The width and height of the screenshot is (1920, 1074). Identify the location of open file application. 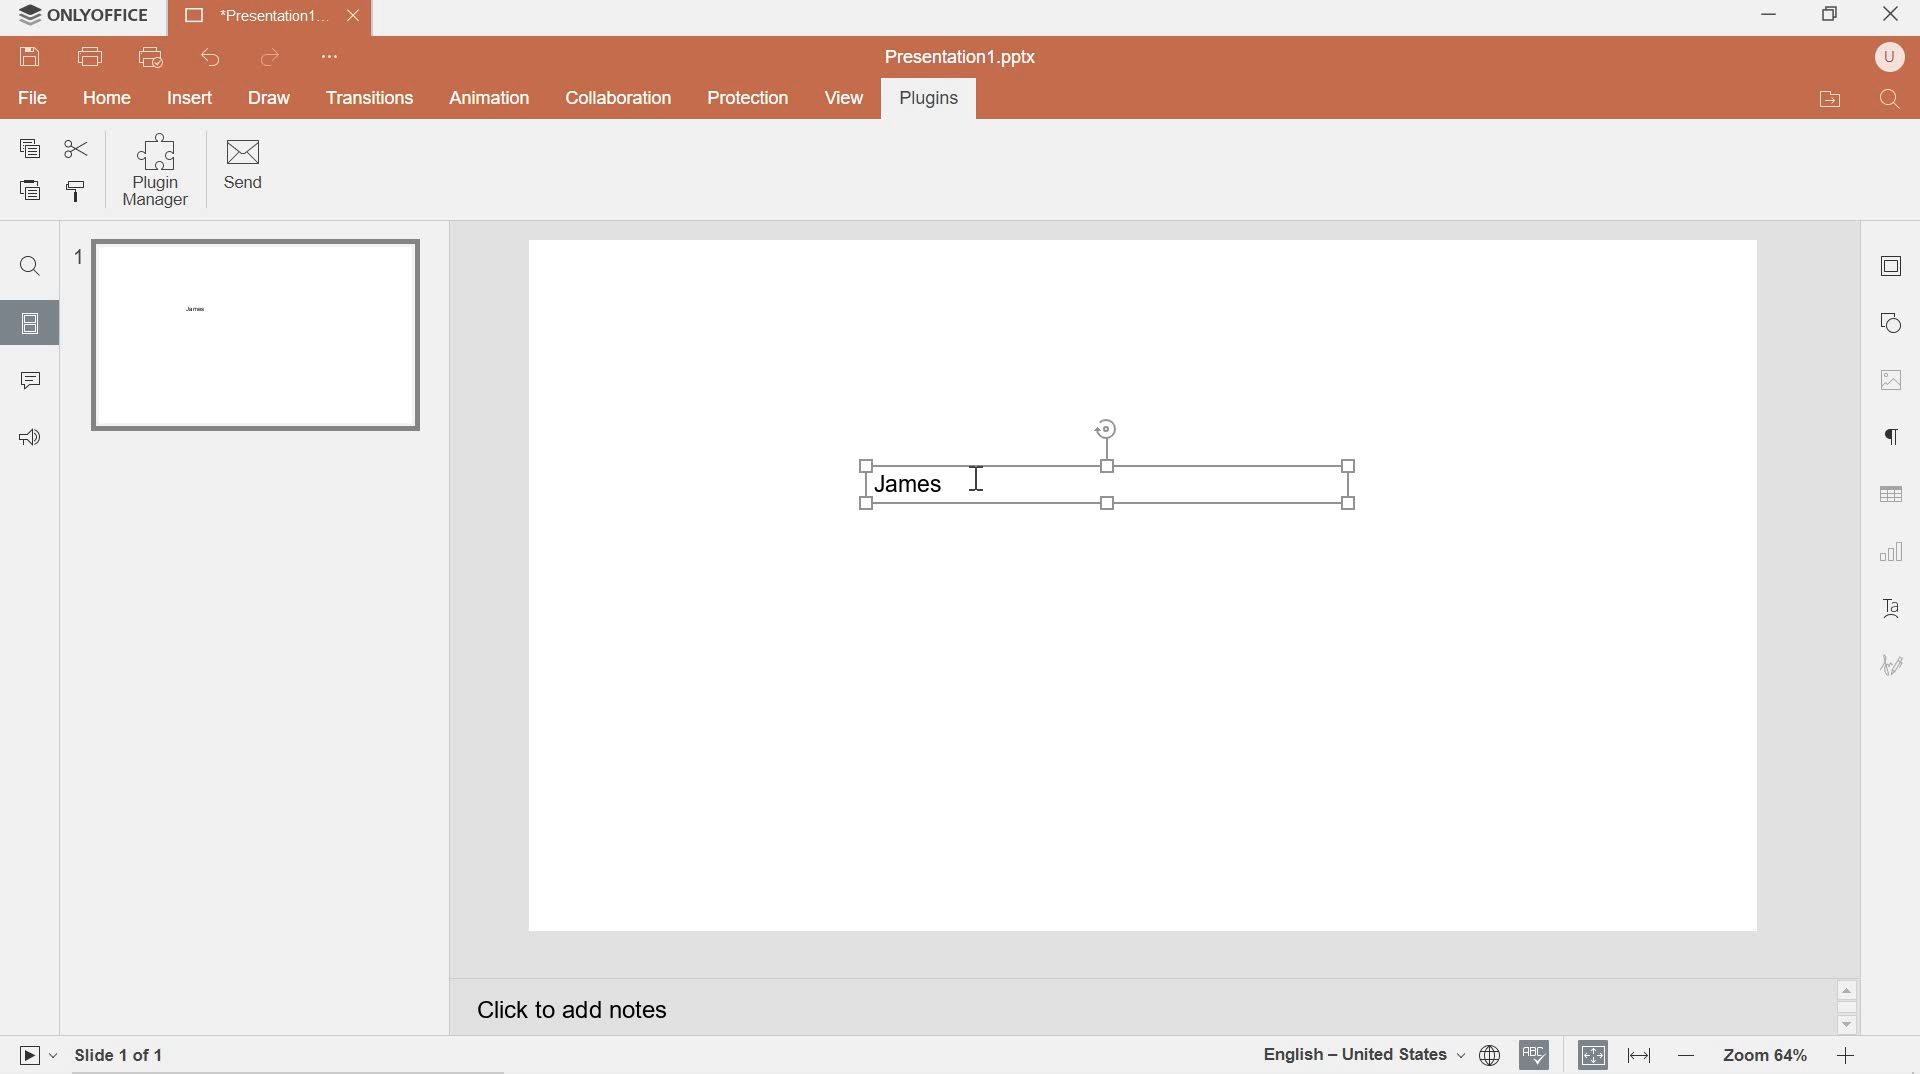
(1828, 99).